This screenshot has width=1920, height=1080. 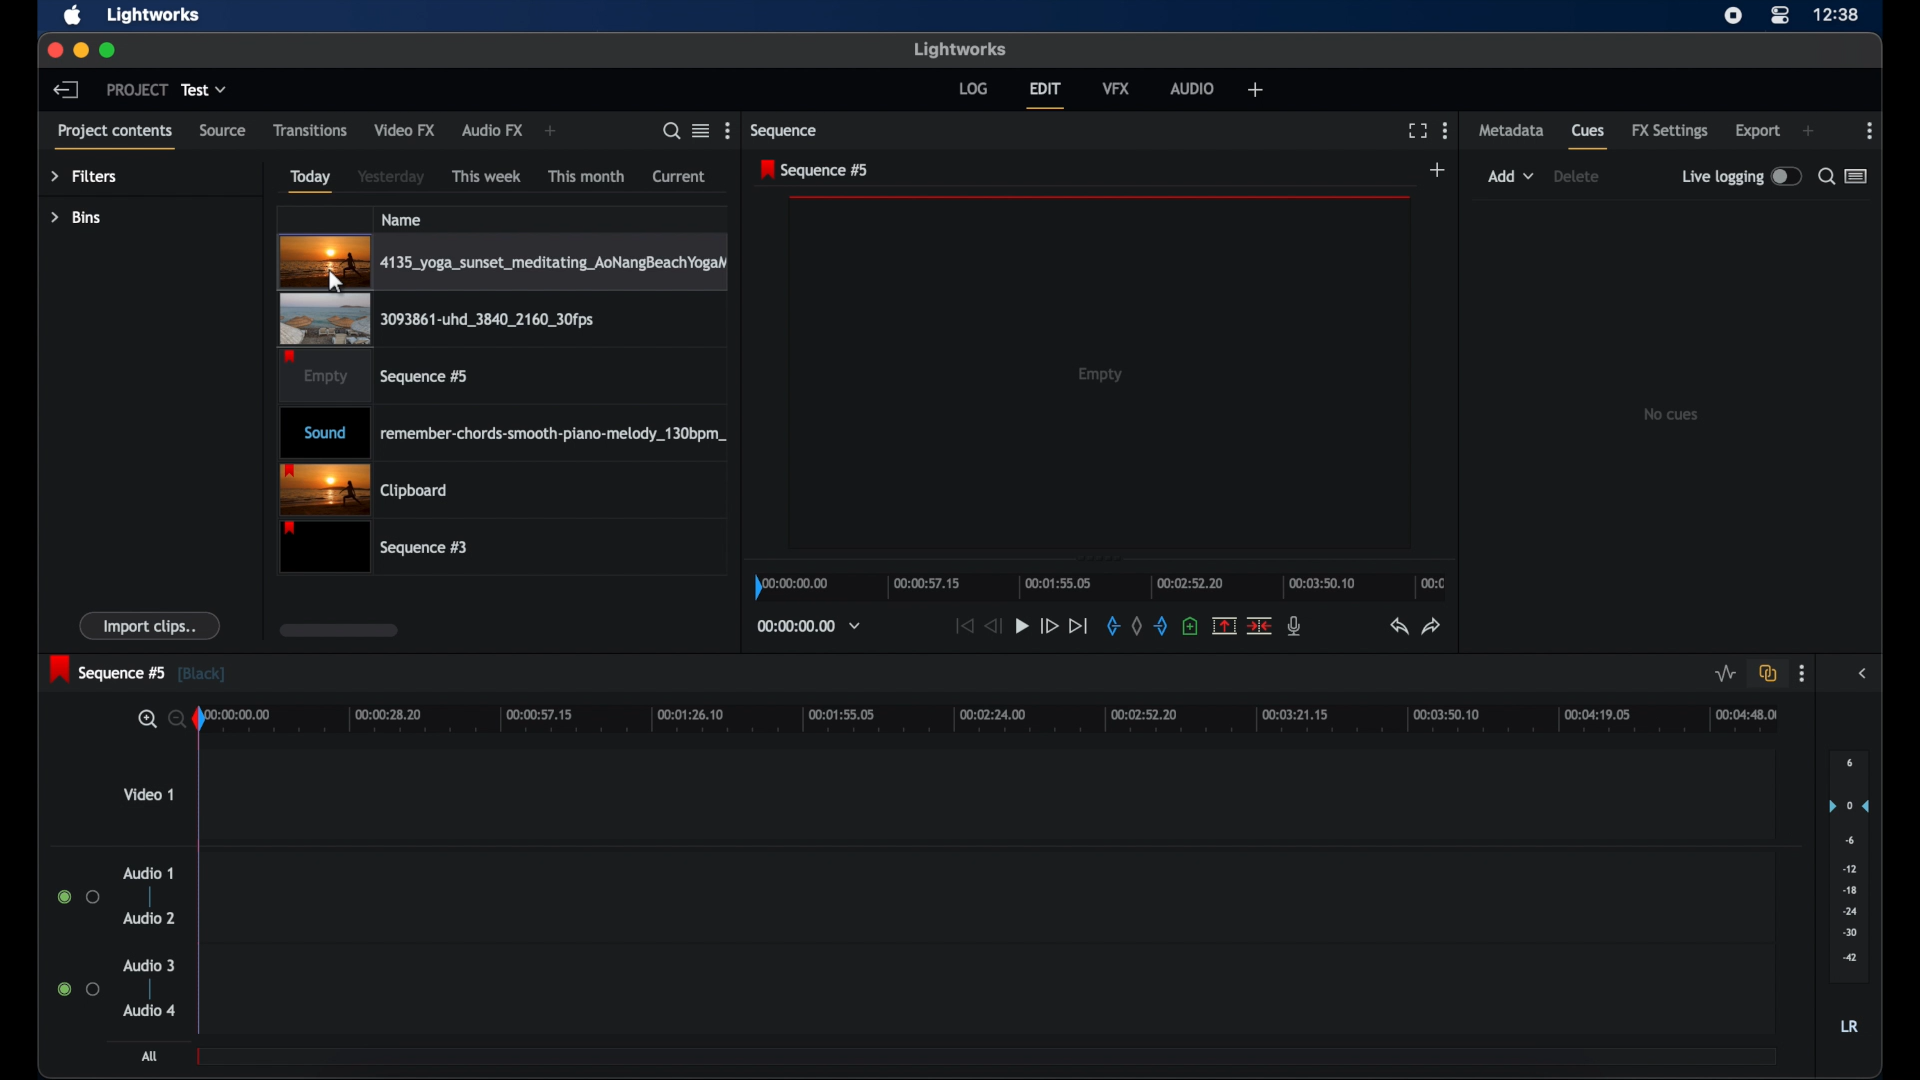 I want to click on search for cues, so click(x=1825, y=175).